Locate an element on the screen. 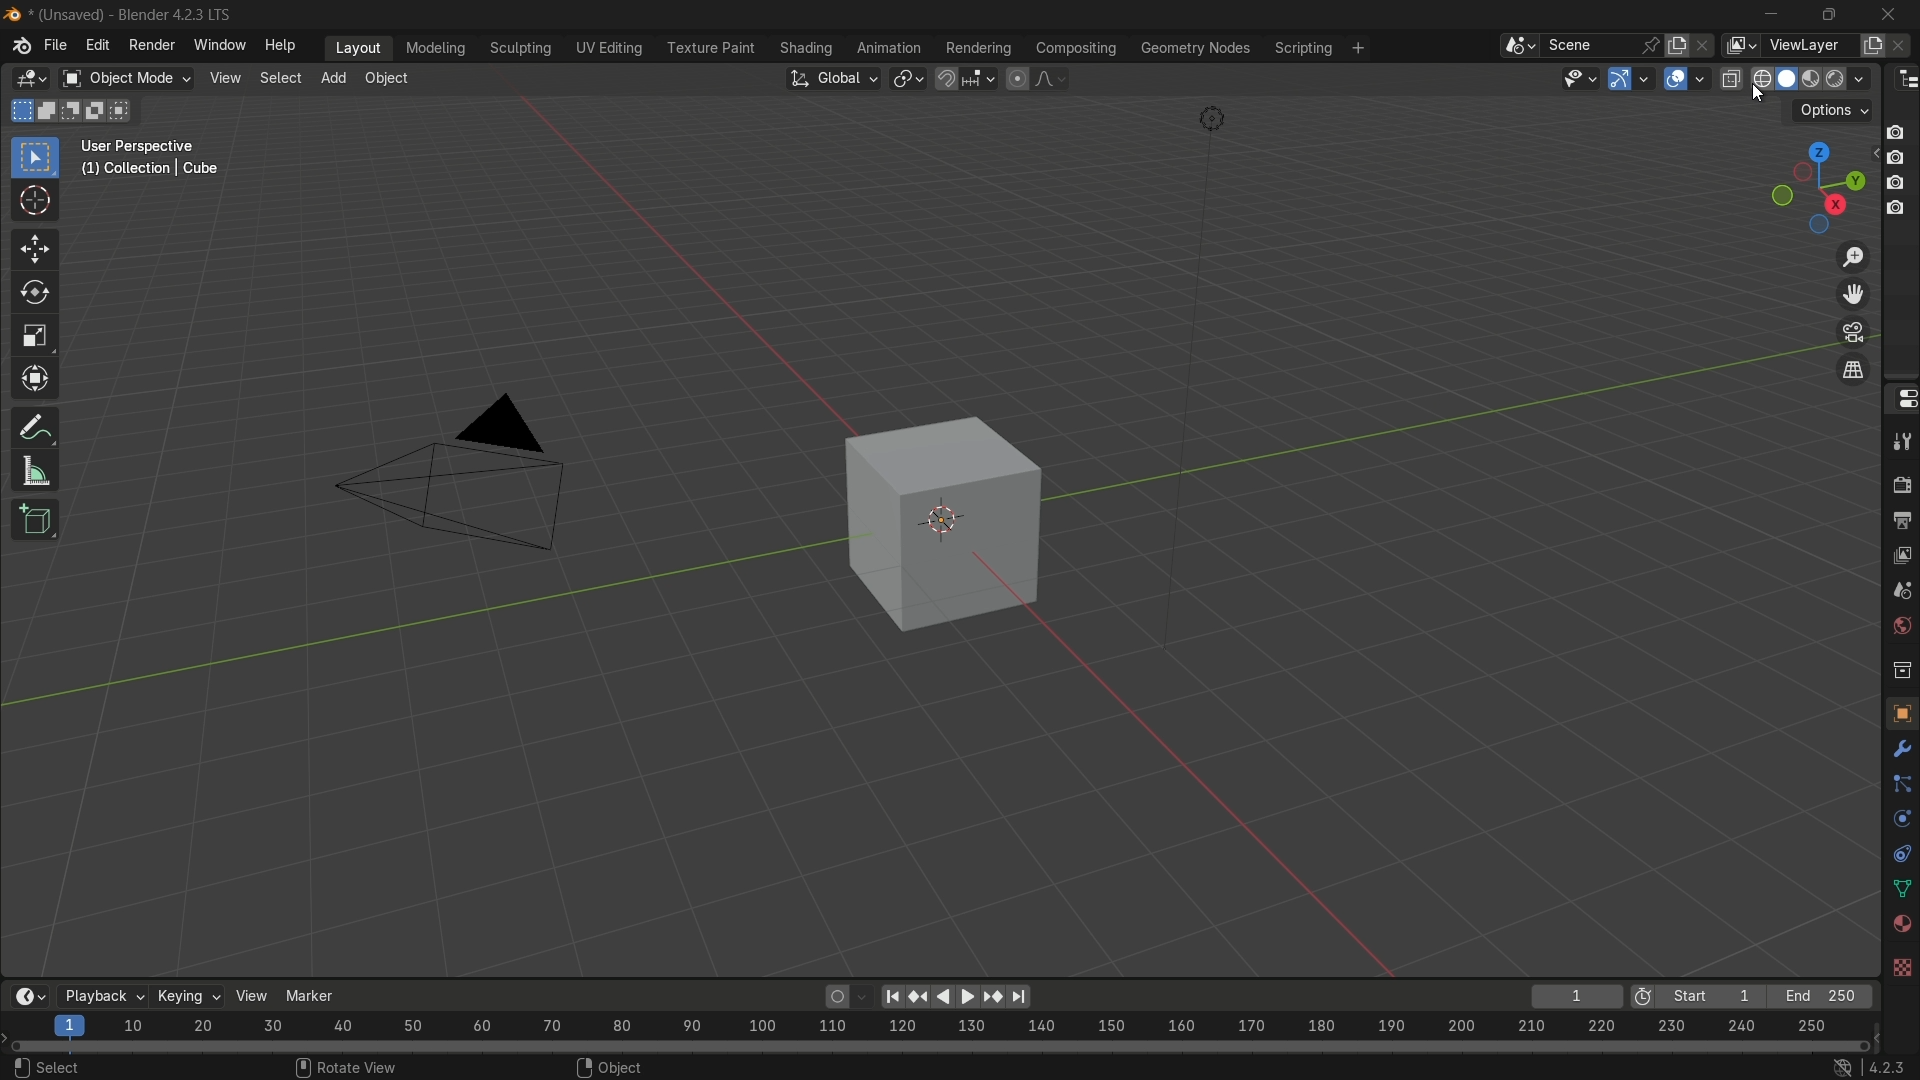  solid display is located at coordinates (1789, 79).